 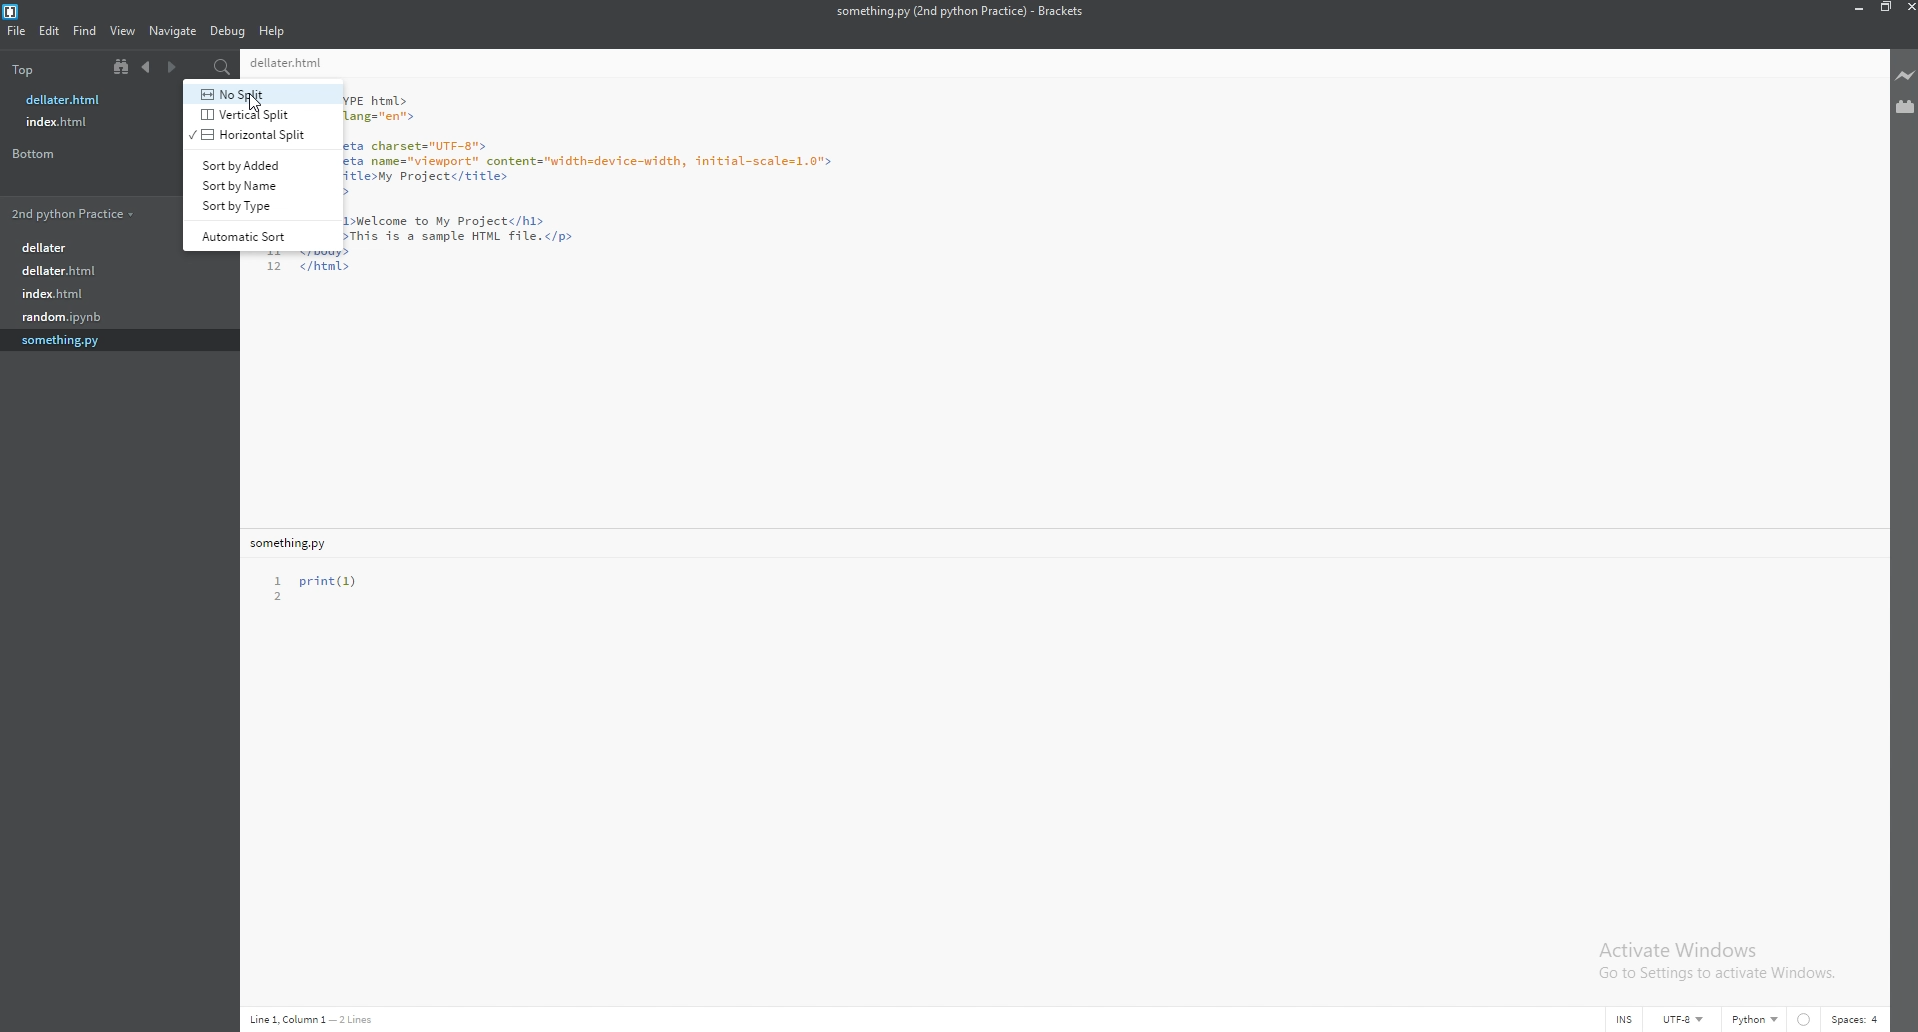 What do you see at coordinates (960, 11) in the screenshot?
I see `file name` at bounding box center [960, 11].